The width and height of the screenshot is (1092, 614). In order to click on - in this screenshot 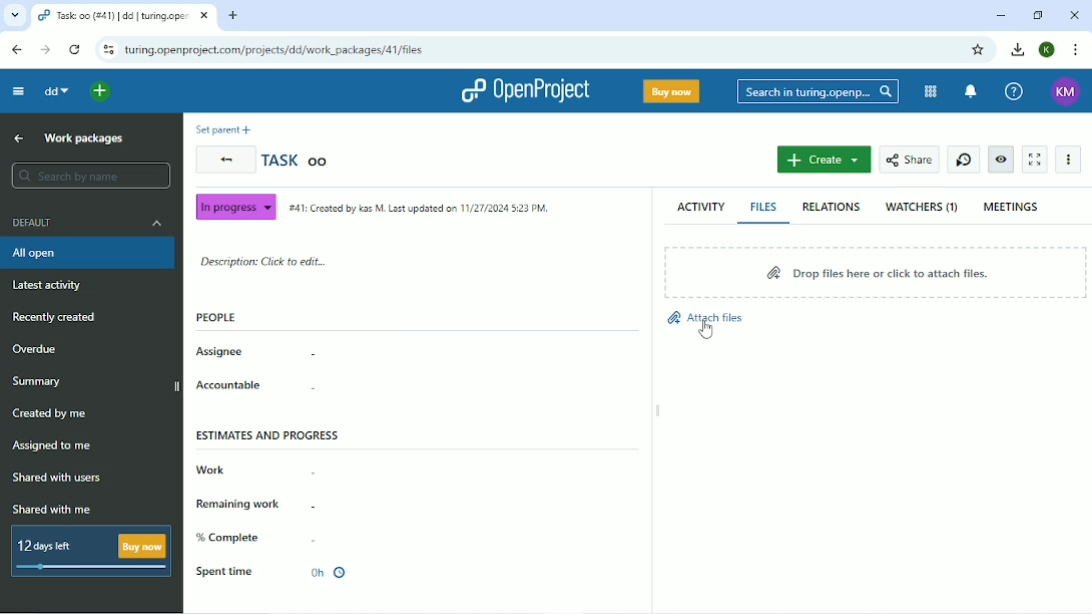, I will do `click(324, 505)`.